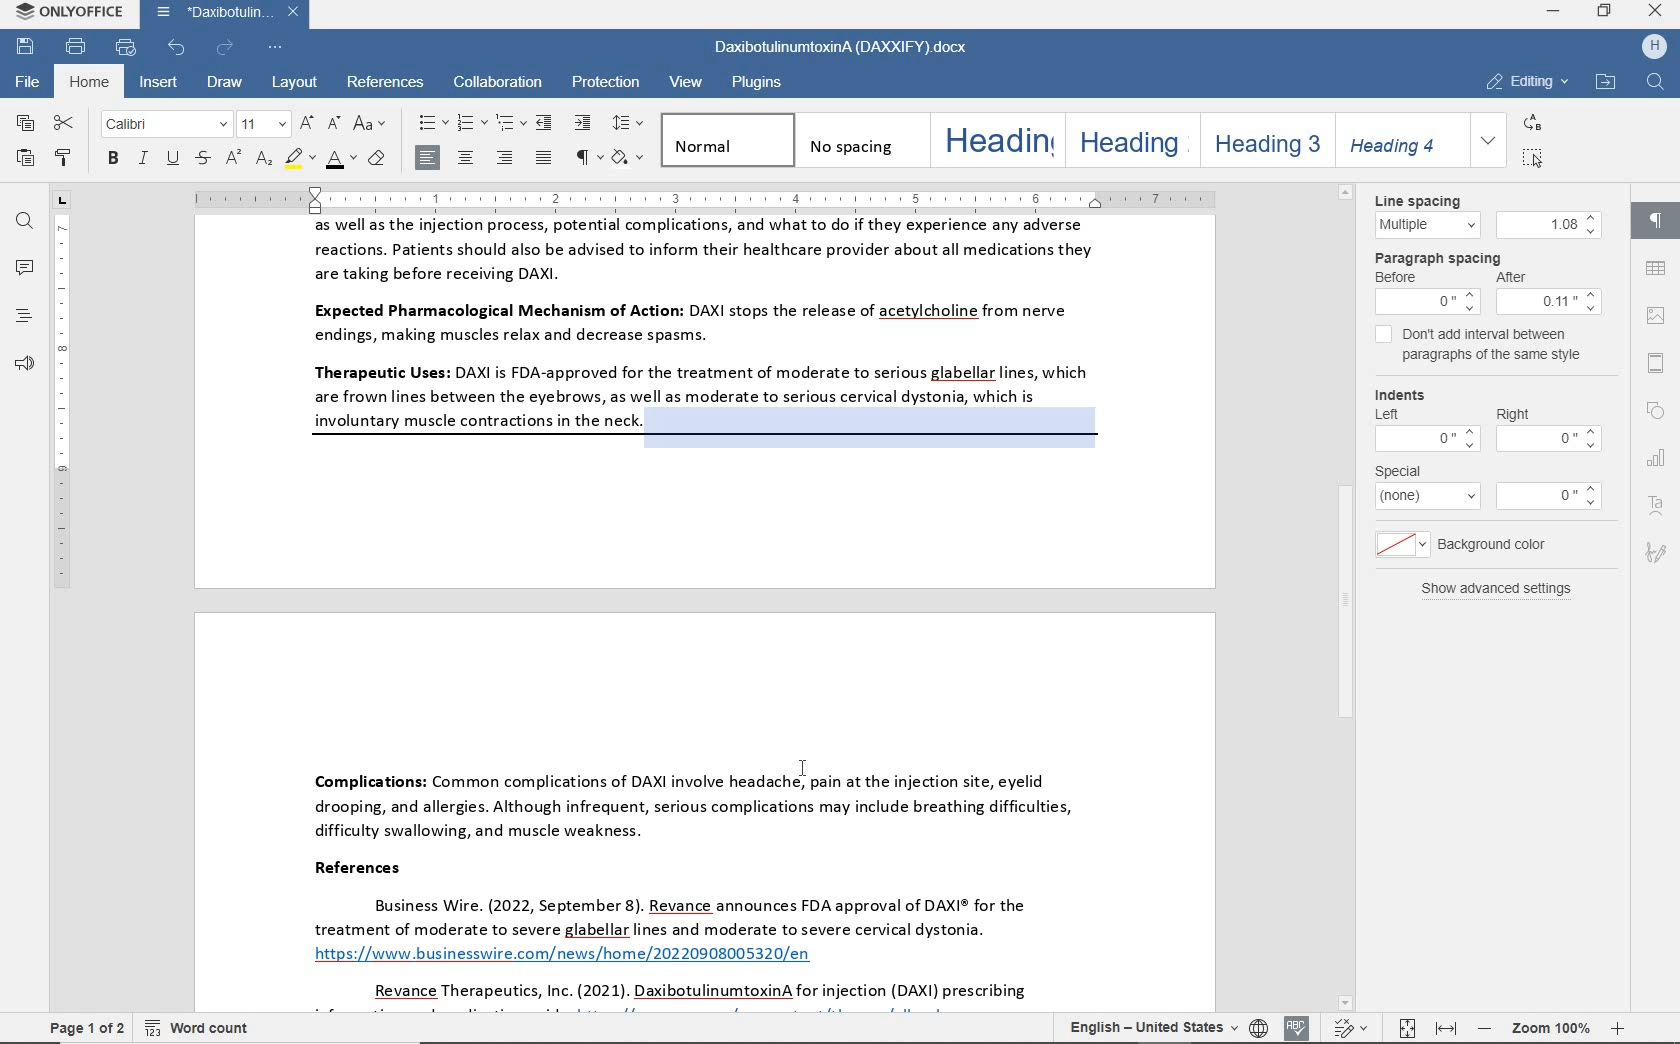 The width and height of the screenshot is (1680, 1044). What do you see at coordinates (1533, 157) in the screenshot?
I see `select all` at bounding box center [1533, 157].